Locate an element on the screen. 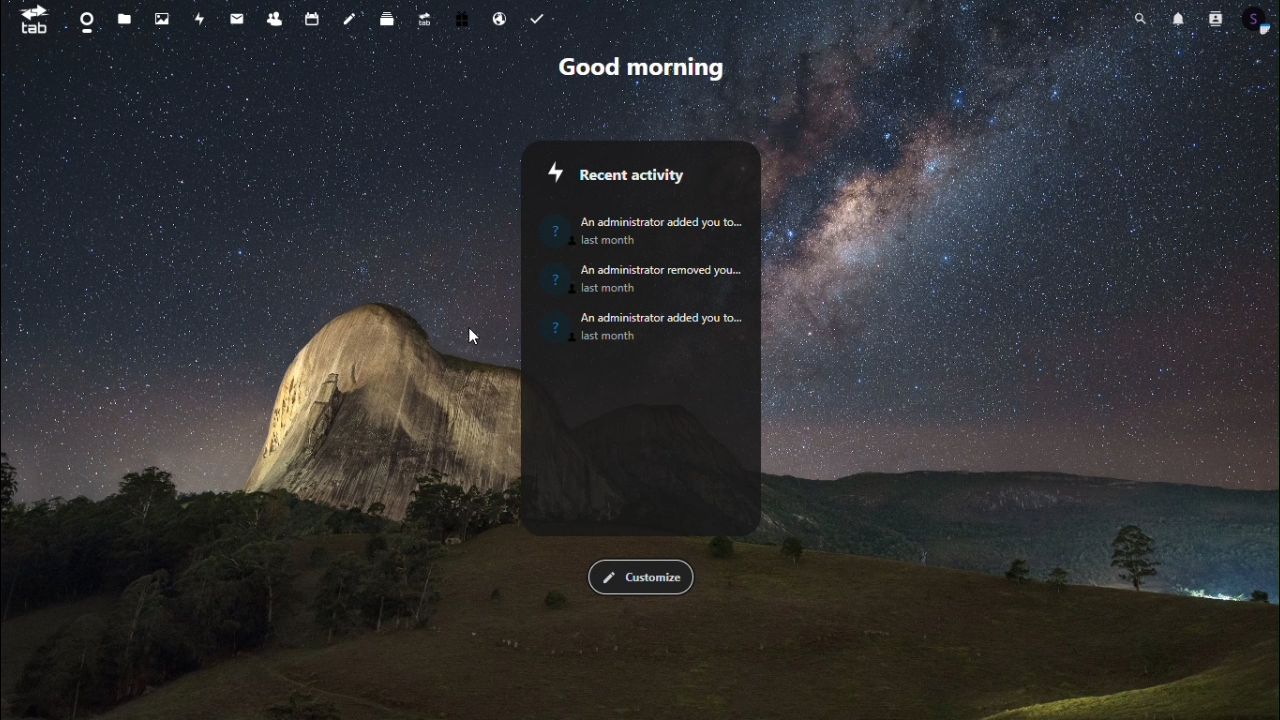  contacts is located at coordinates (276, 19).